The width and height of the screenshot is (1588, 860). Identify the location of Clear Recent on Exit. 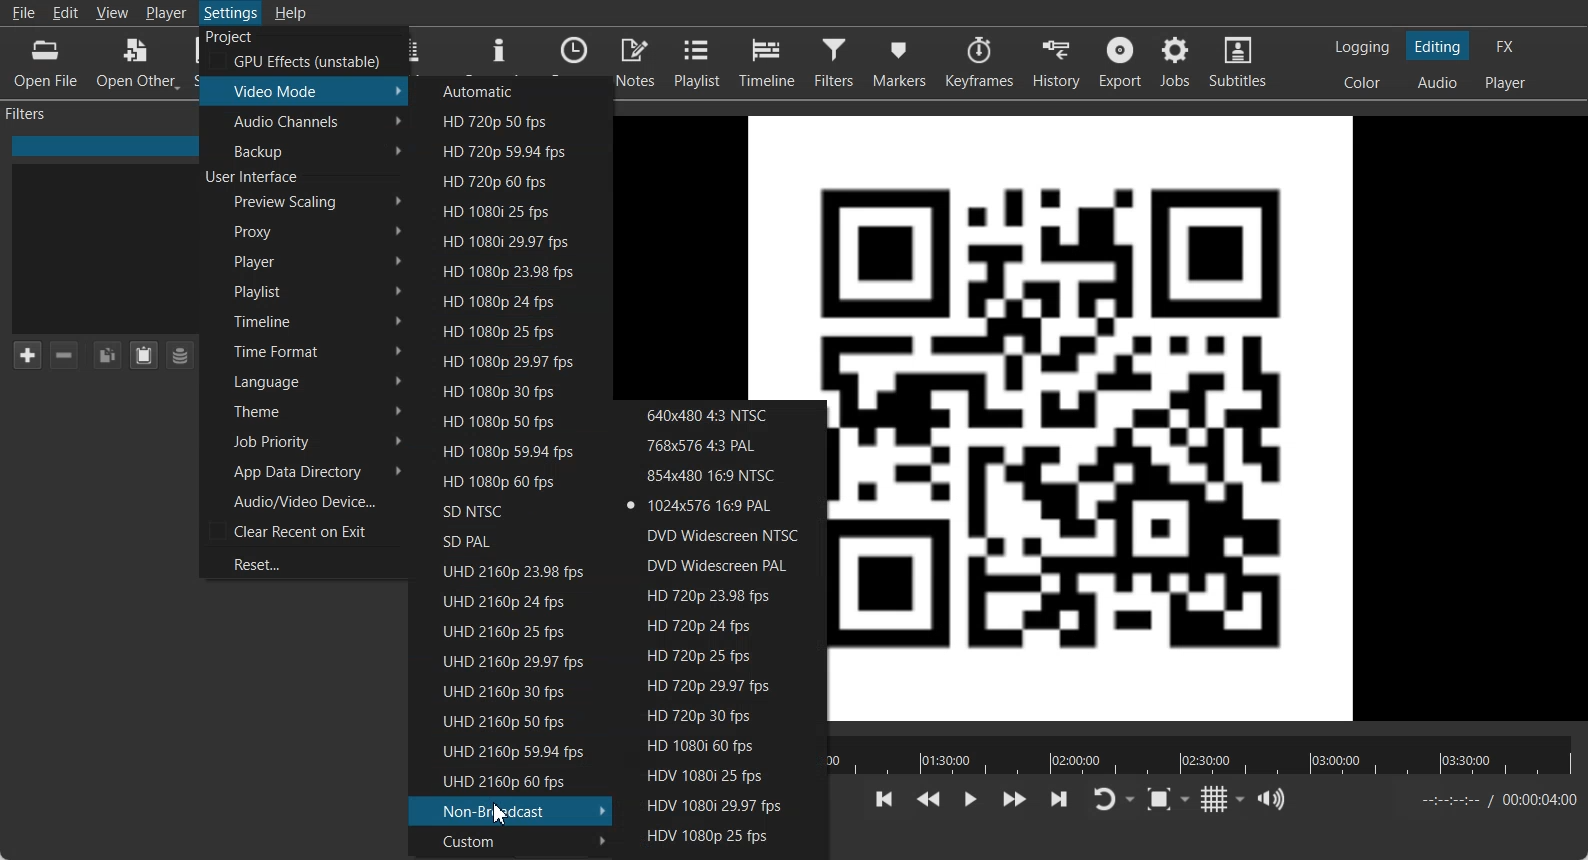
(303, 531).